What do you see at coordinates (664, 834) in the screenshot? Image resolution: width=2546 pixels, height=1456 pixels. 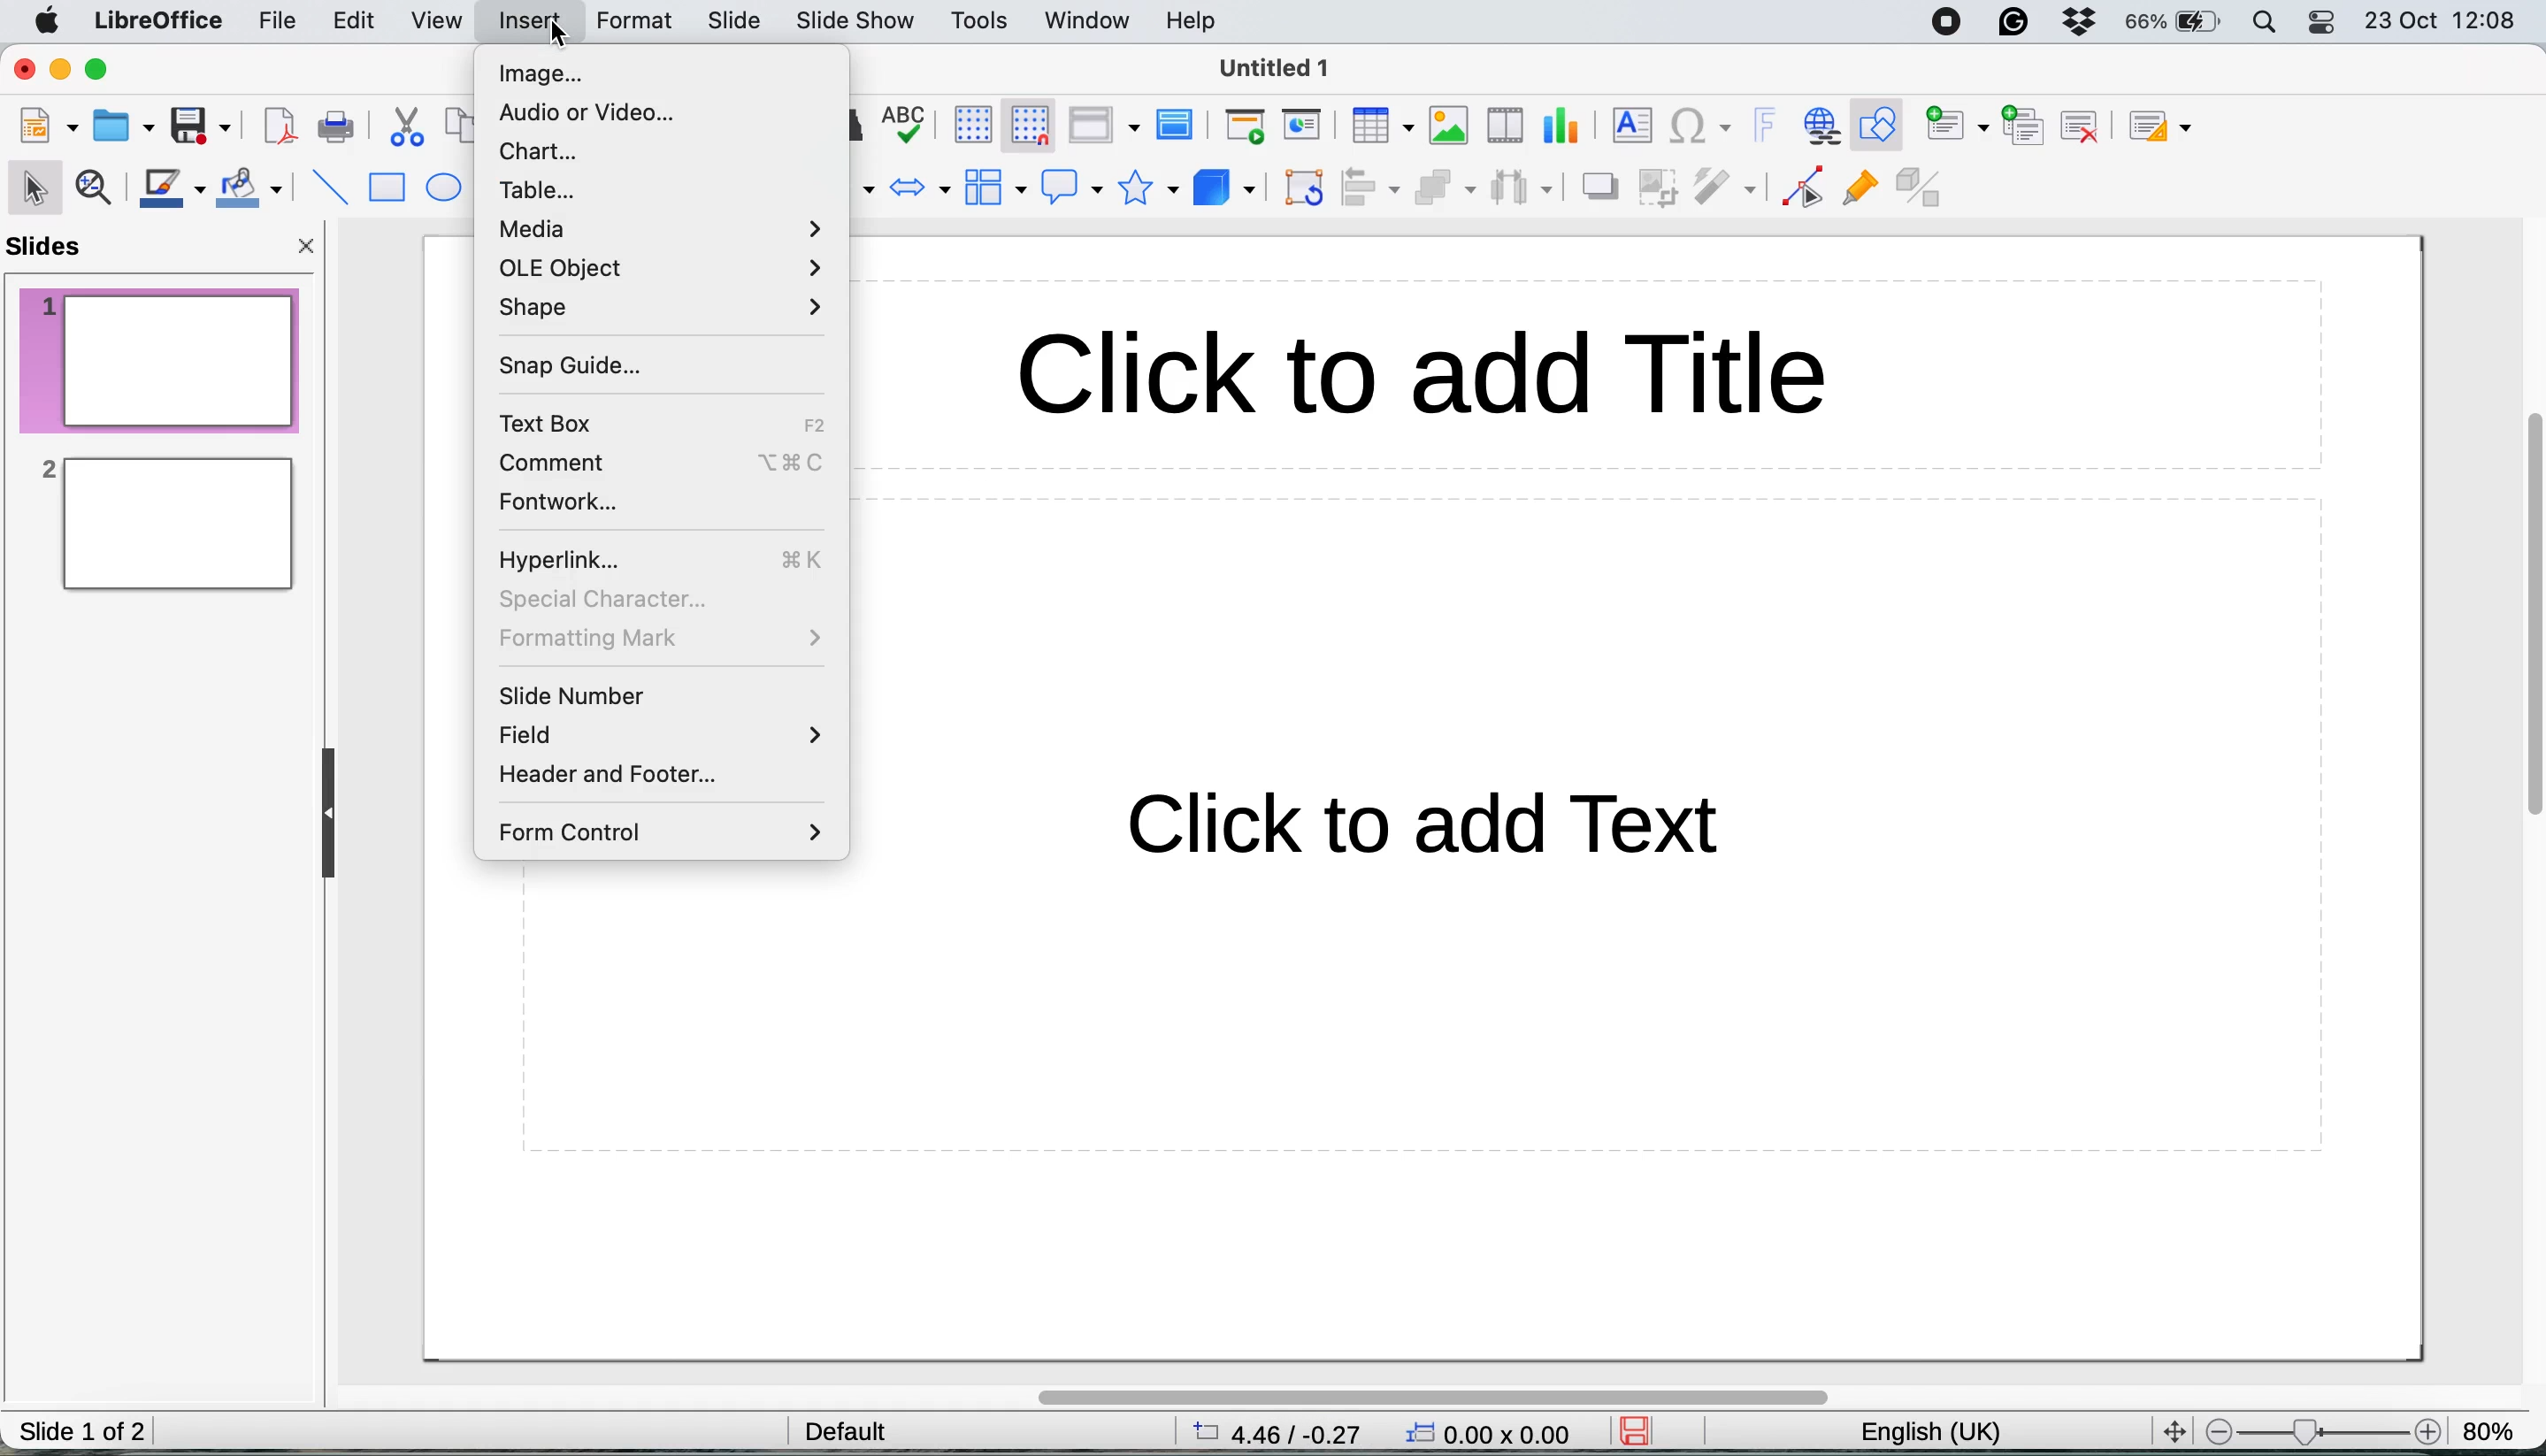 I see `form control` at bounding box center [664, 834].